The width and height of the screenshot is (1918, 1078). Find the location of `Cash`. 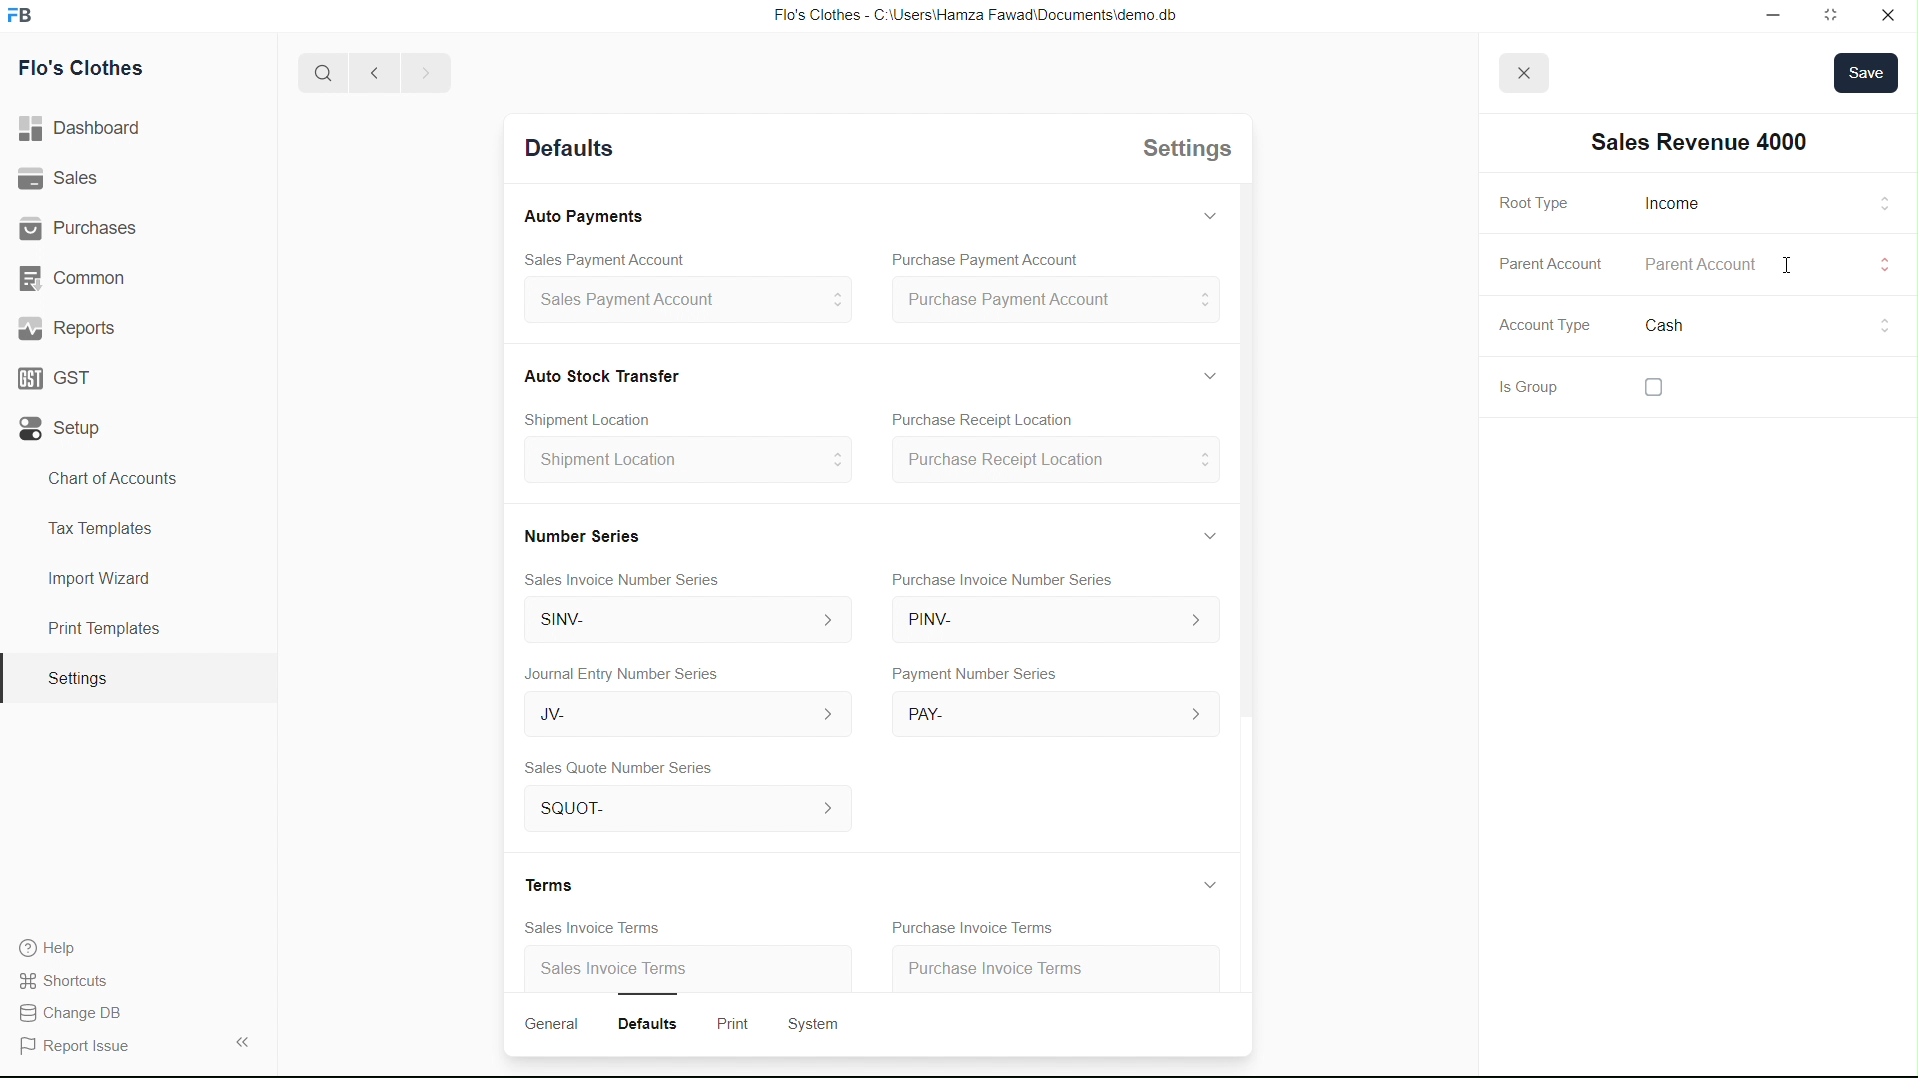

Cash is located at coordinates (1679, 328).